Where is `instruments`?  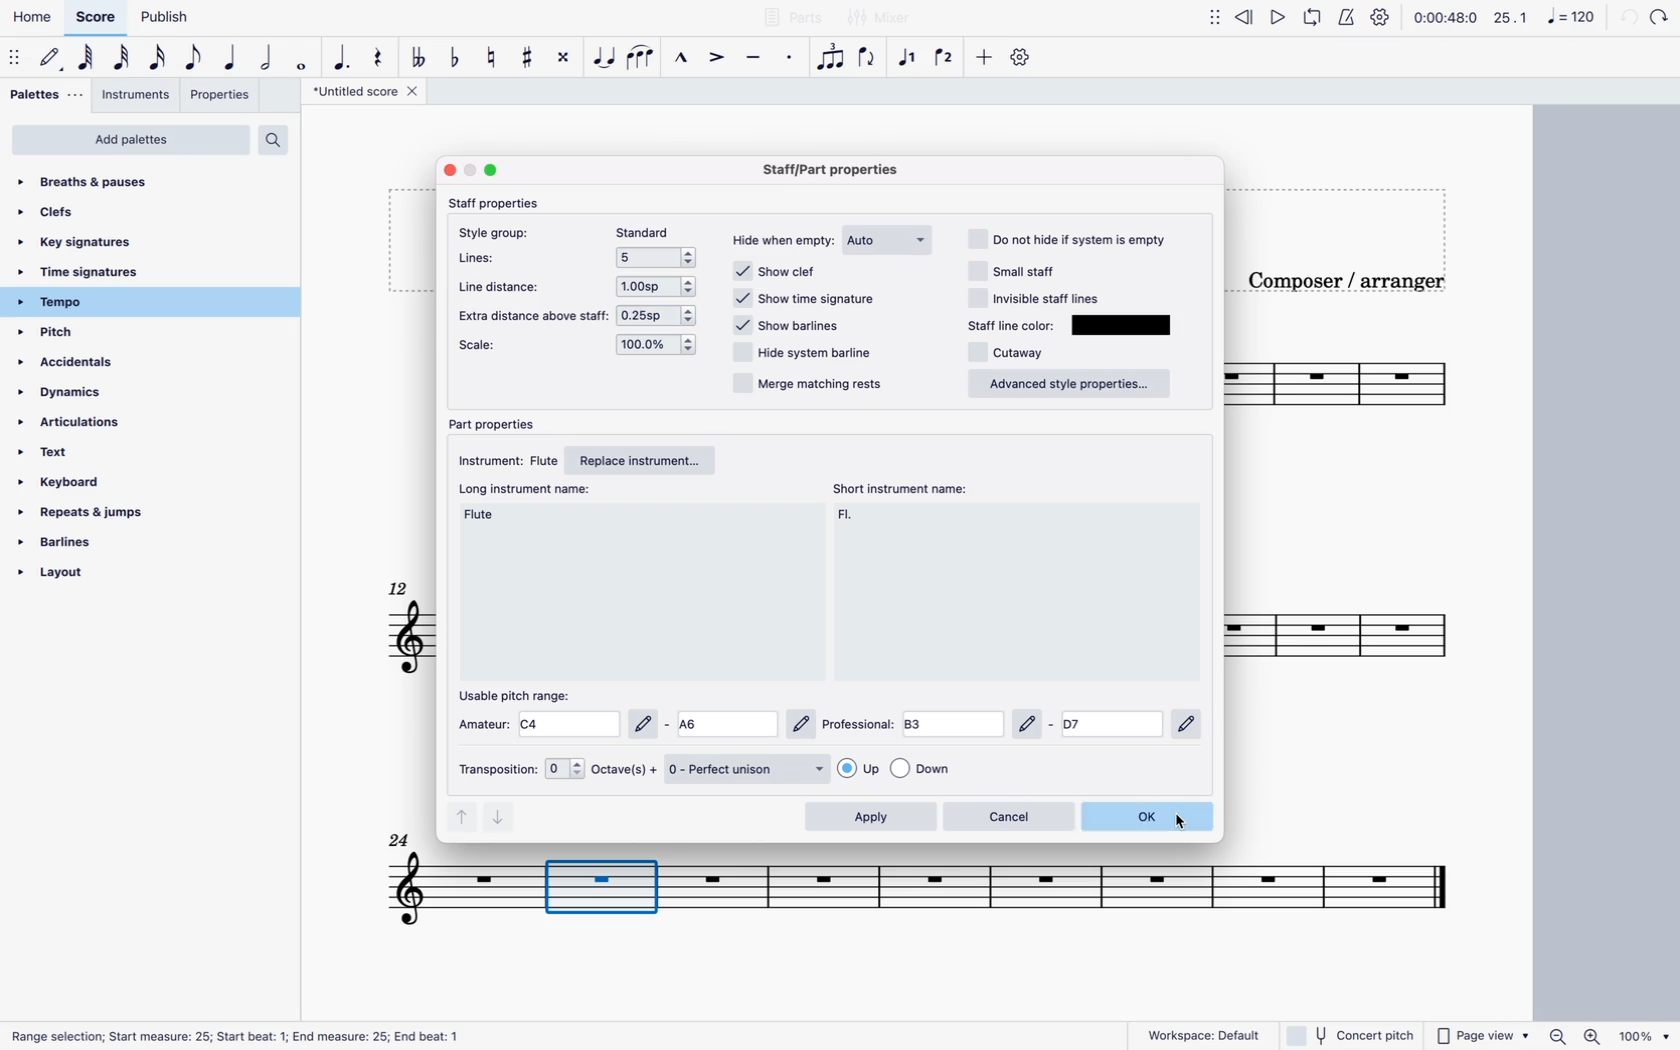 instruments is located at coordinates (137, 96).